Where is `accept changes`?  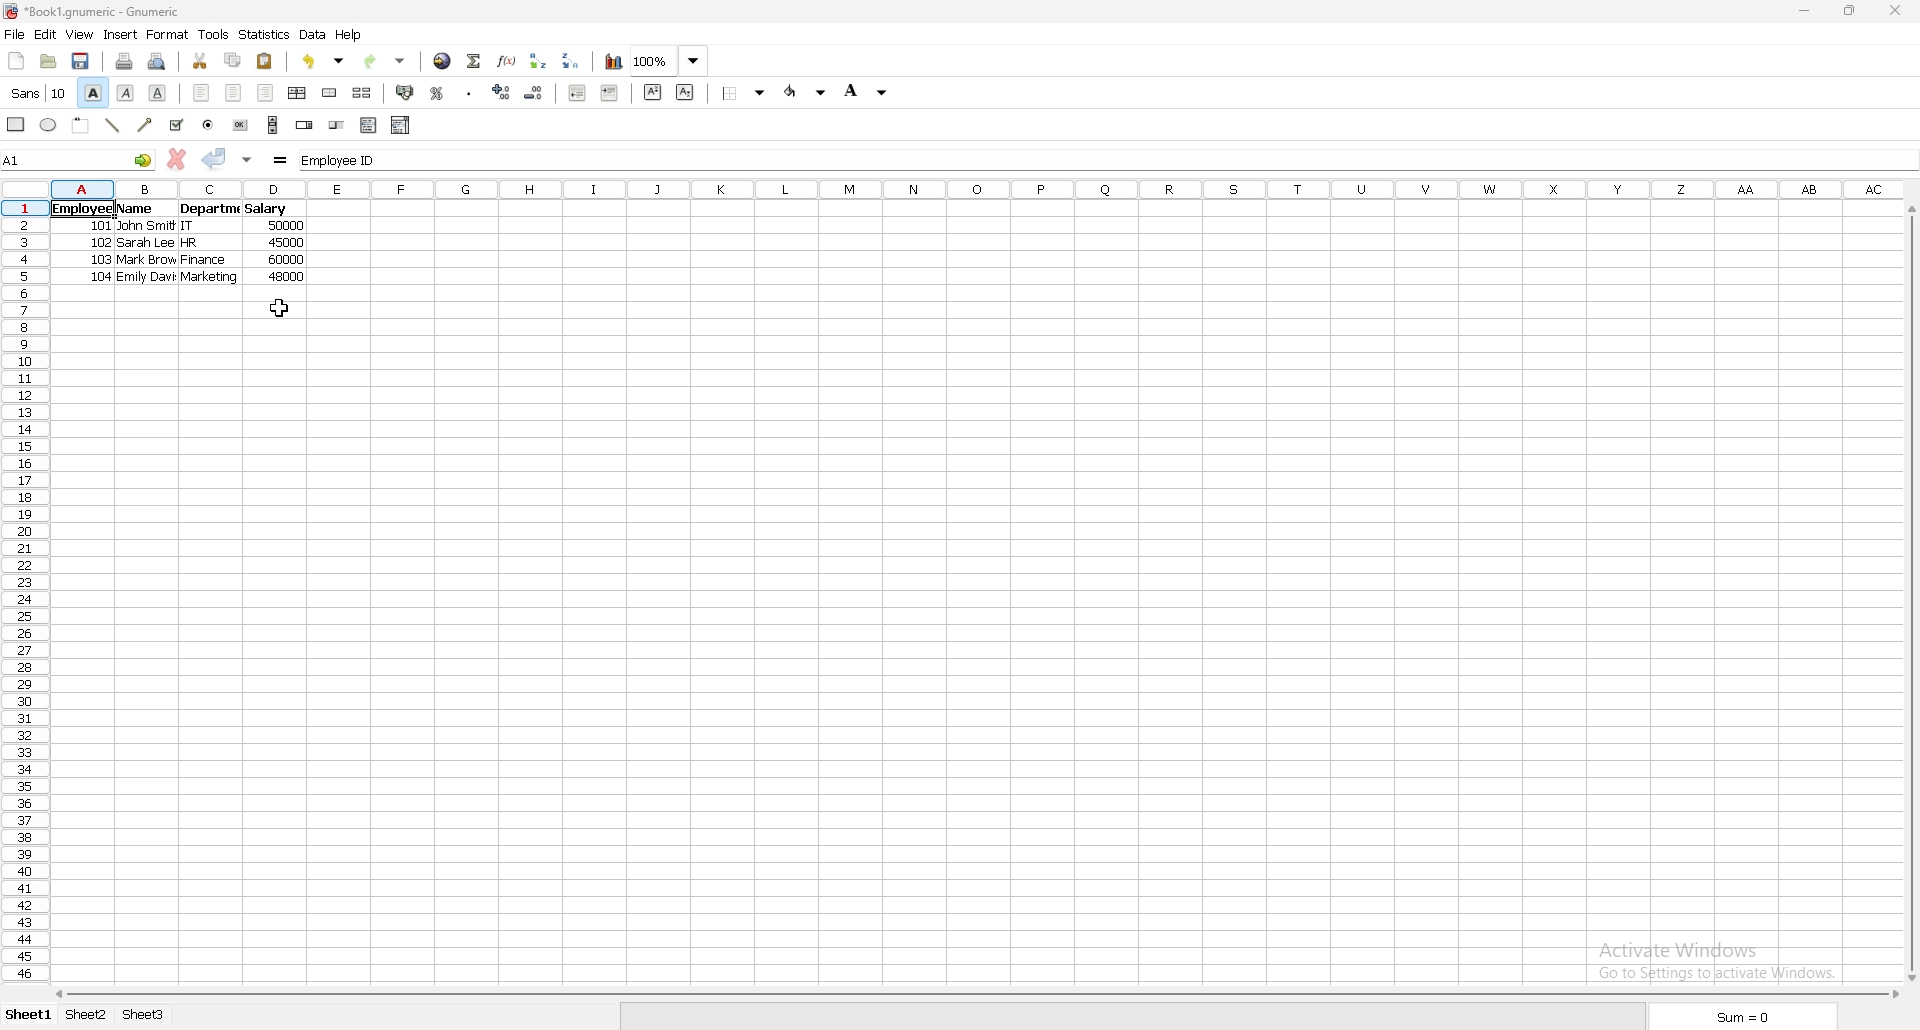 accept changes is located at coordinates (215, 159).